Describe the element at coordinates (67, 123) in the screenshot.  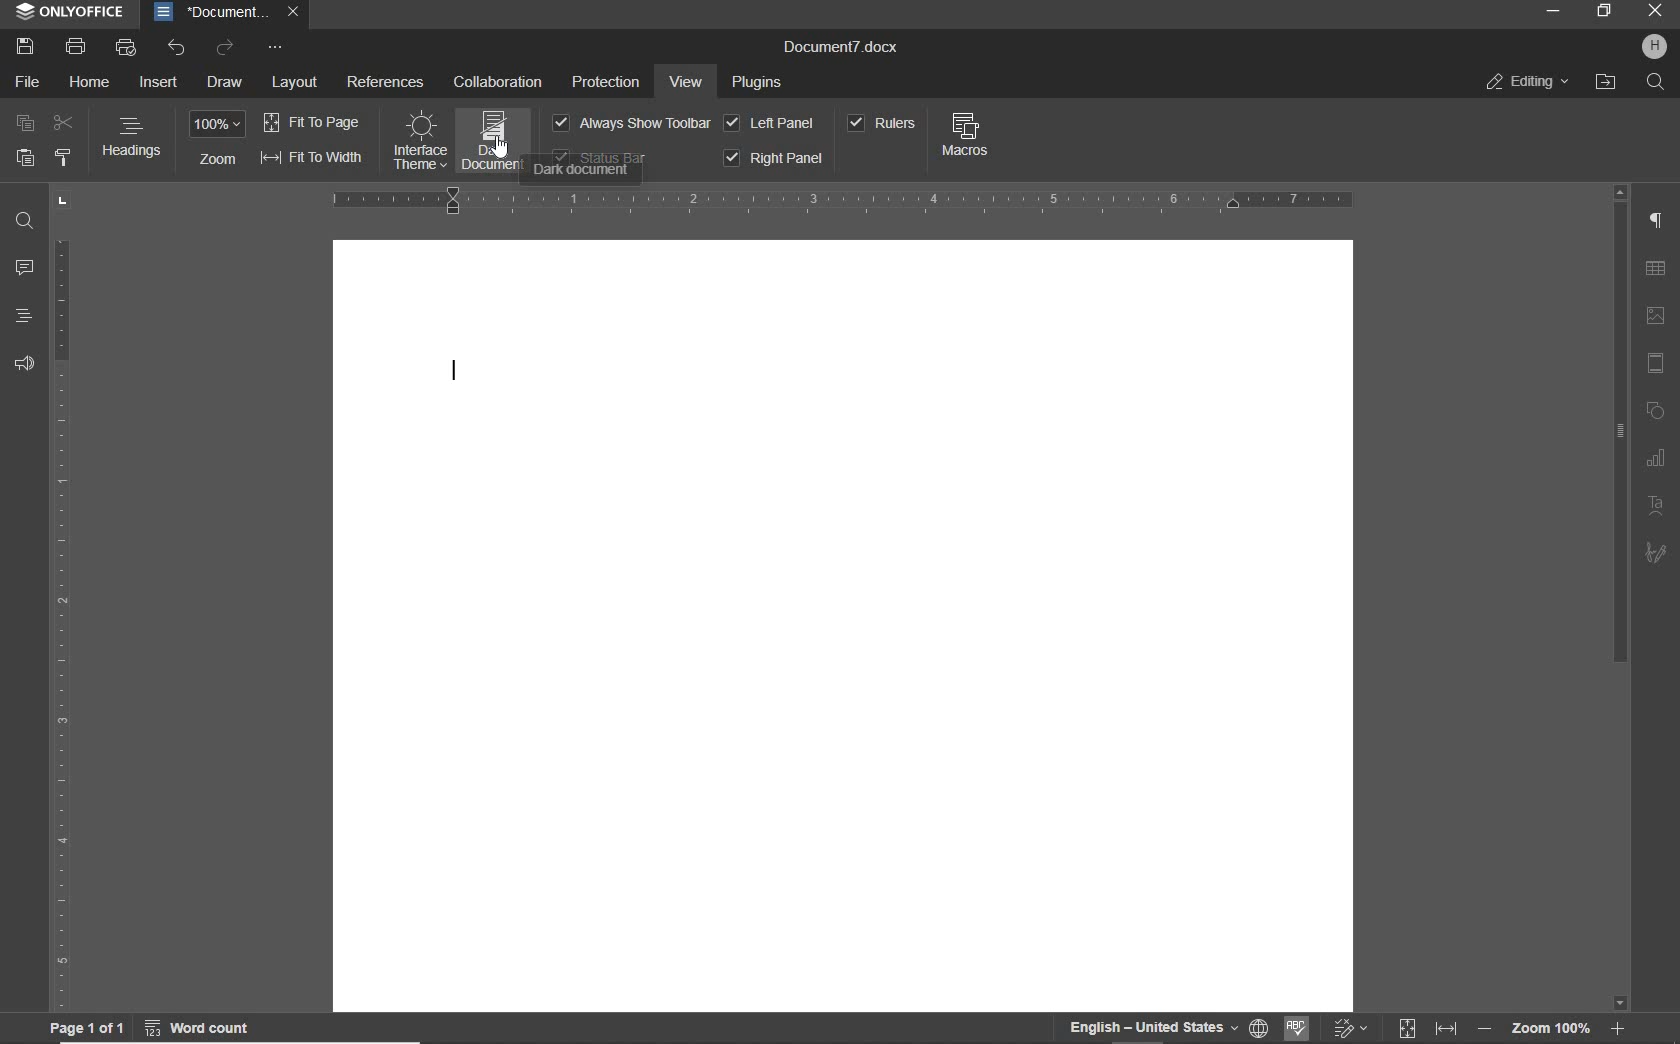
I see `CUT` at that location.